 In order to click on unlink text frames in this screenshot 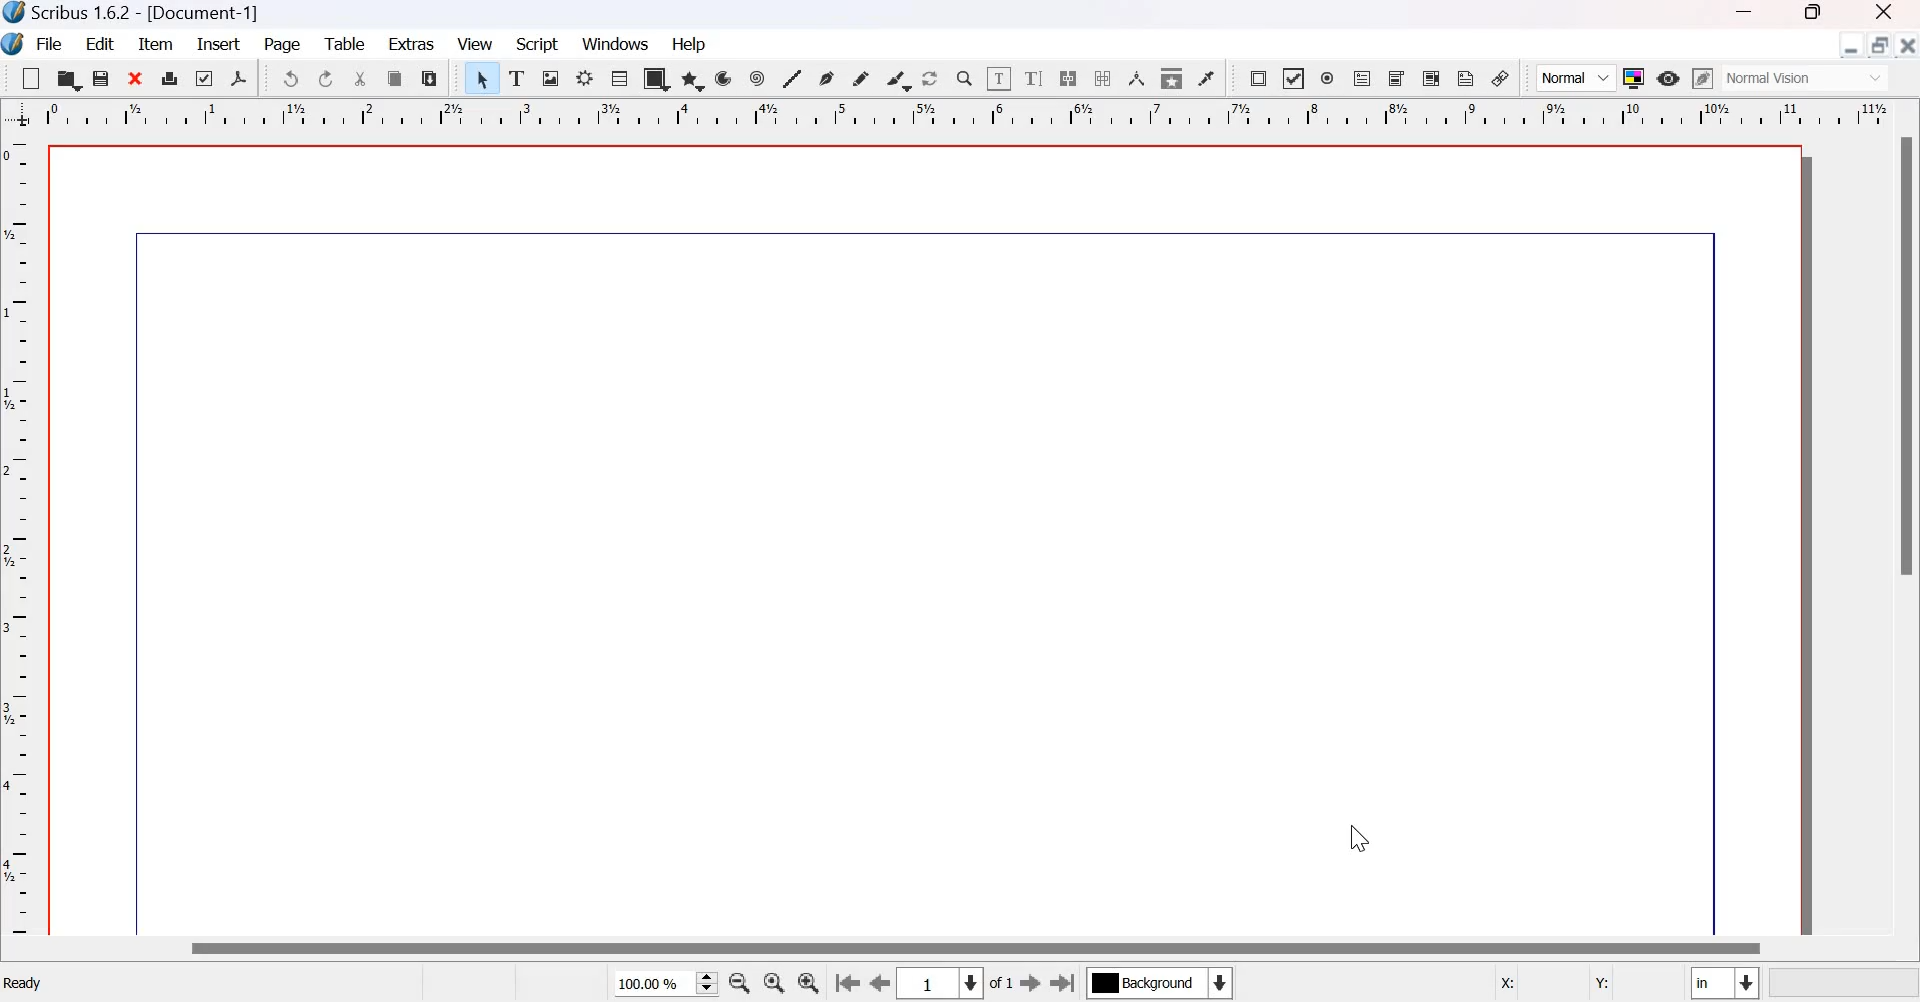, I will do `click(1104, 78)`.